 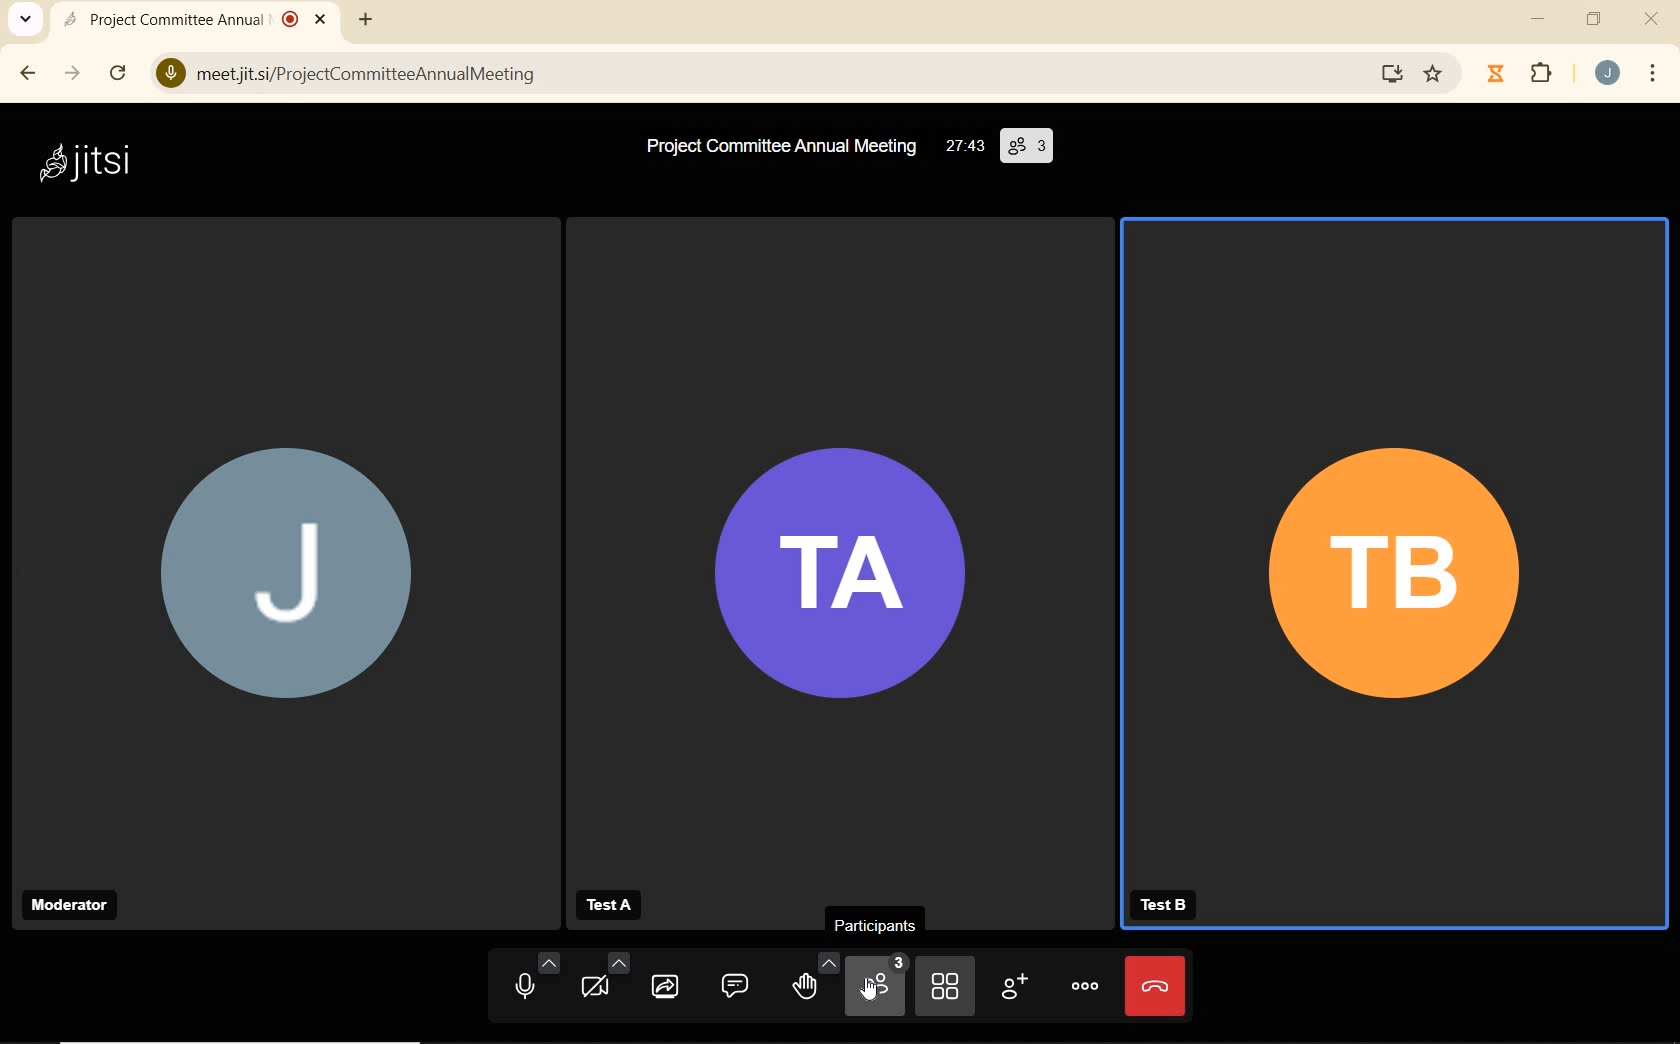 What do you see at coordinates (278, 544) in the screenshot?
I see `J` at bounding box center [278, 544].